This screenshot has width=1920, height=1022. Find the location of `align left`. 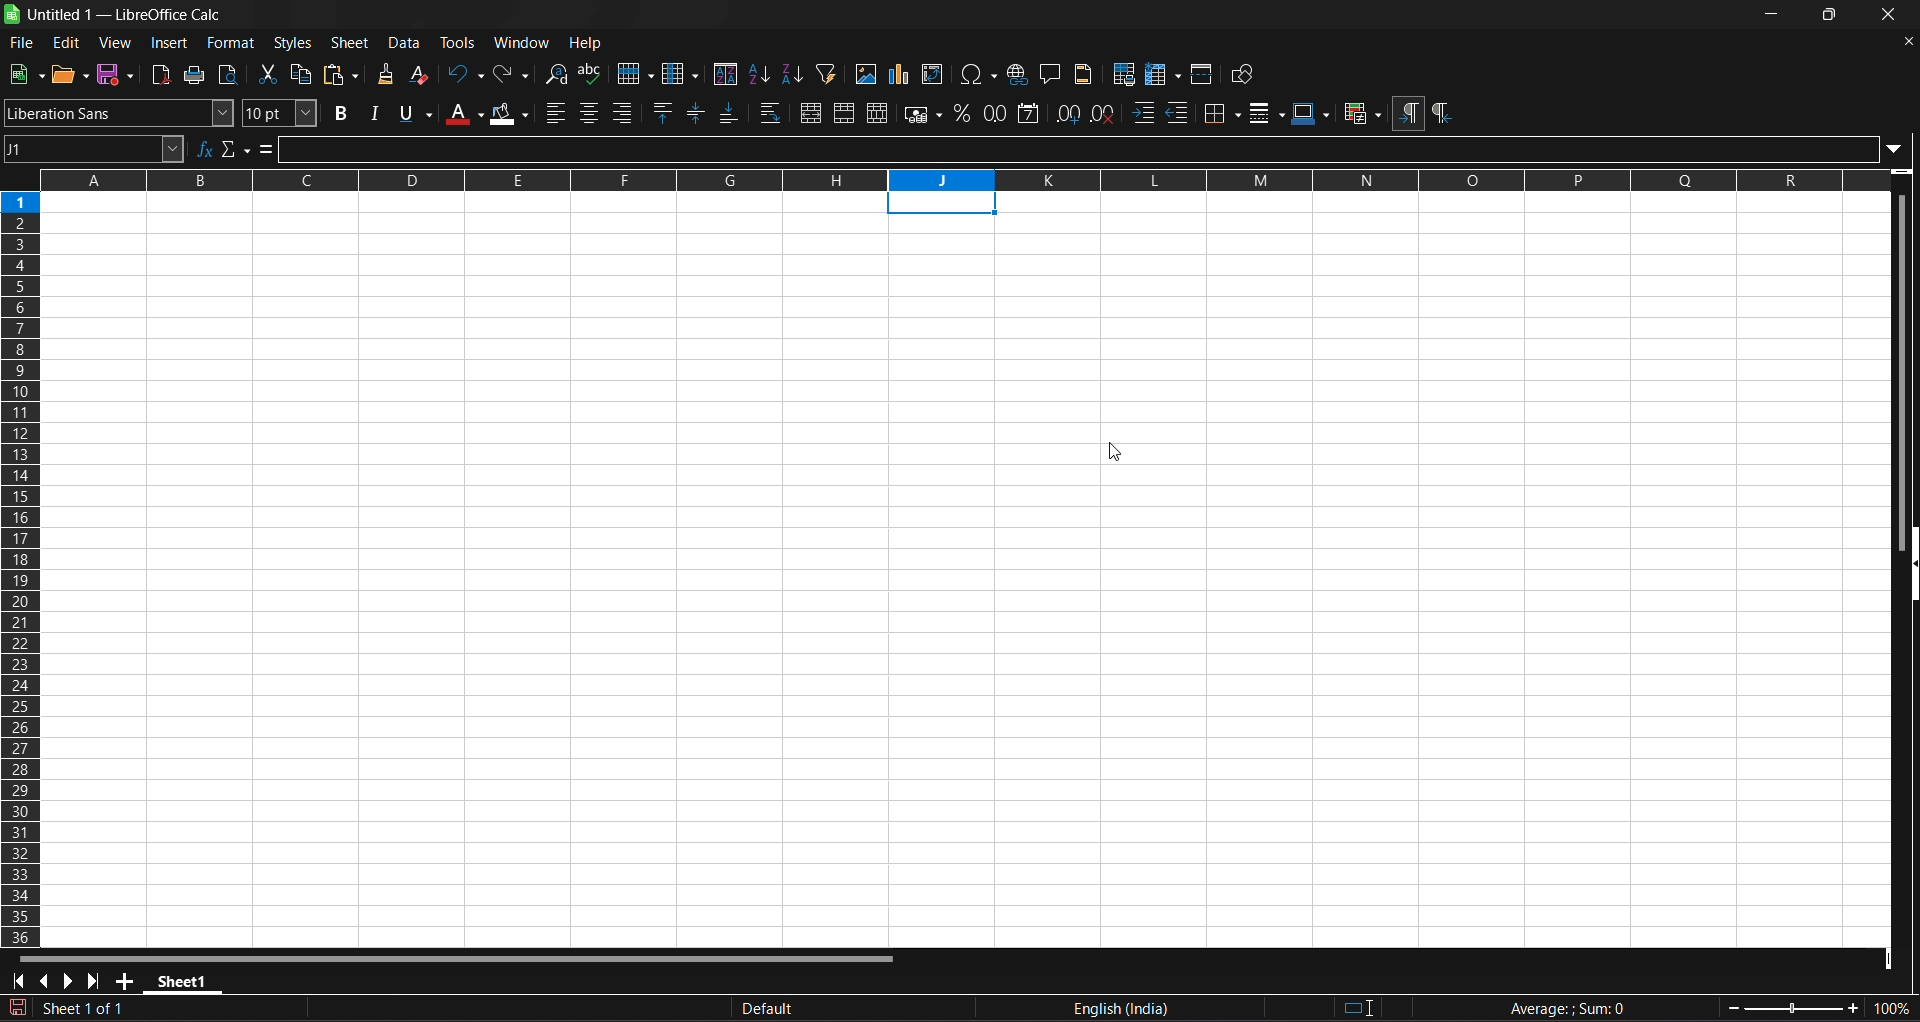

align left is located at coordinates (553, 114).